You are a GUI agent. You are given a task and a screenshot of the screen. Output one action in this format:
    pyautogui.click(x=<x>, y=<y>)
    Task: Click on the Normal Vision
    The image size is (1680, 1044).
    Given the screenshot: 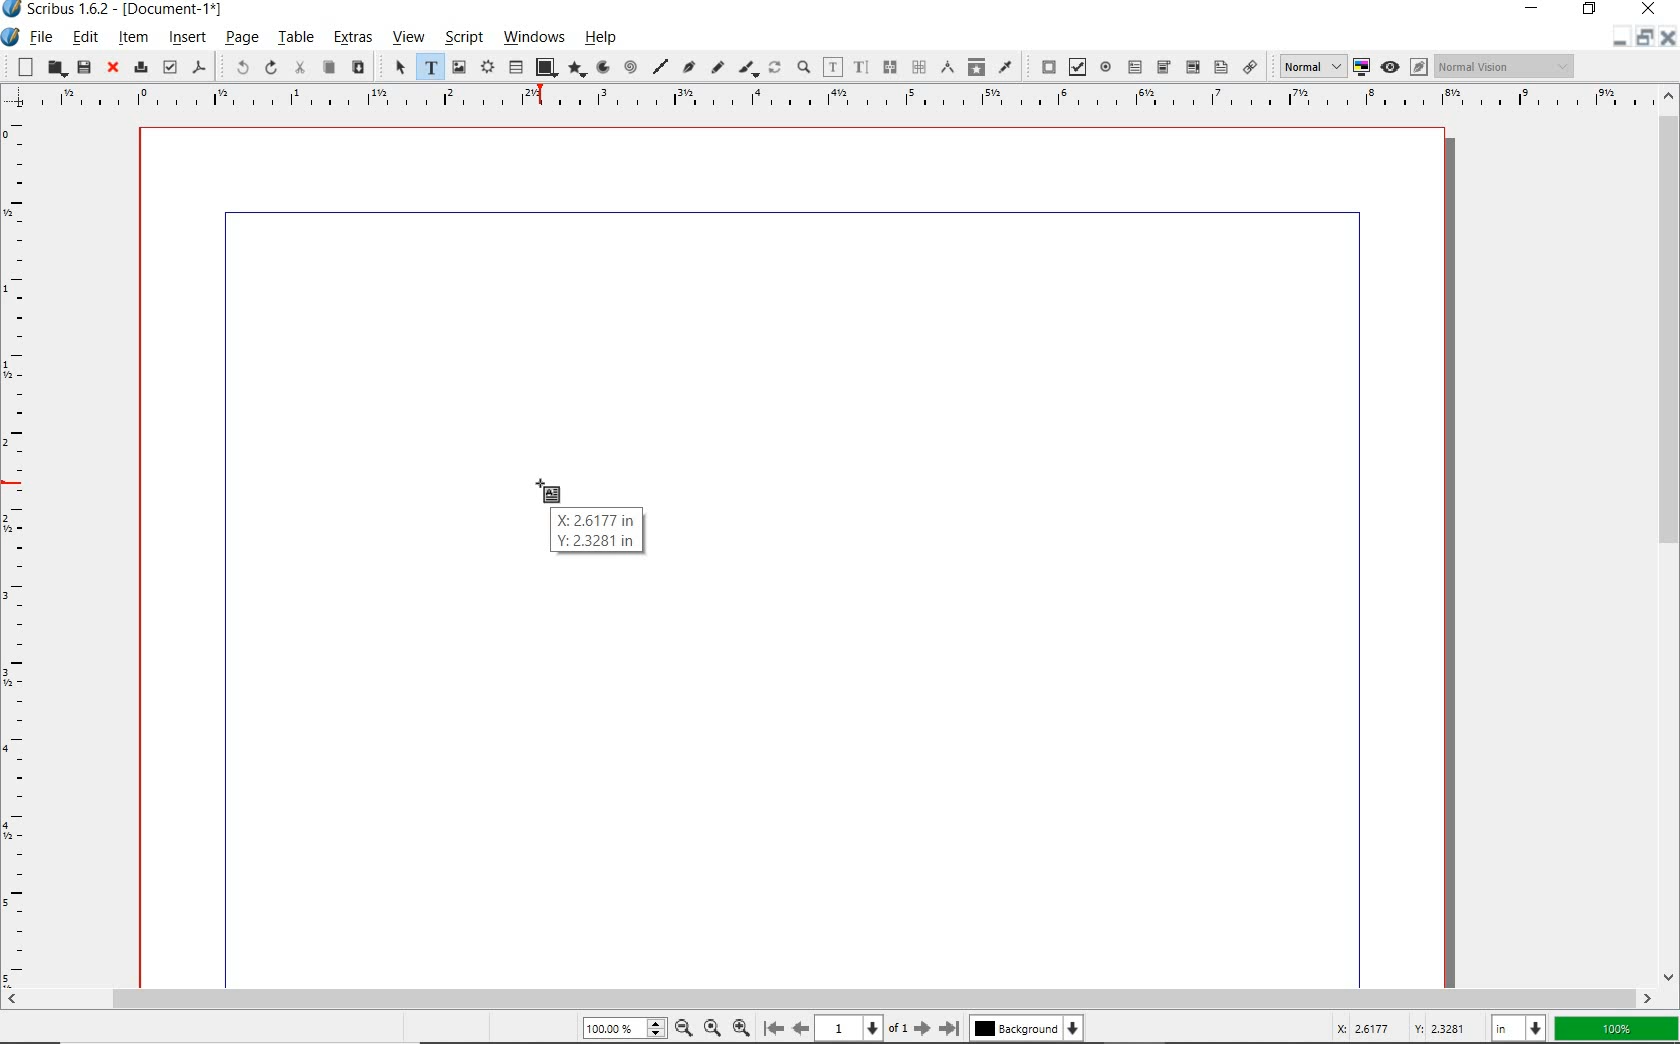 What is the action you would take?
    pyautogui.click(x=1507, y=68)
    